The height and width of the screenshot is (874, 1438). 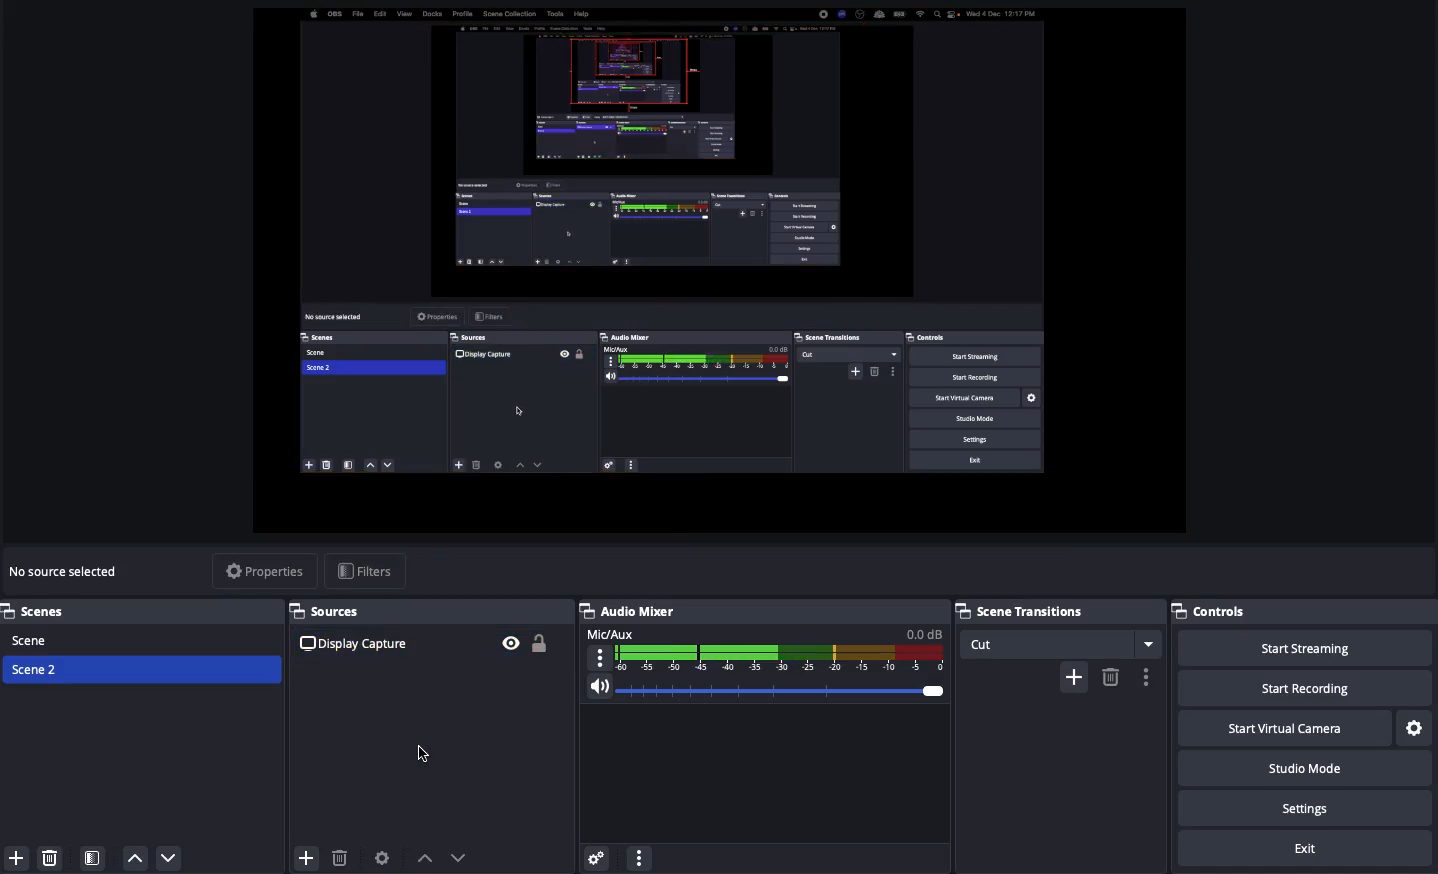 What do you see at coordinates (301, 856) in the screenshot?
I see `add` at bounding box center [301, 856].